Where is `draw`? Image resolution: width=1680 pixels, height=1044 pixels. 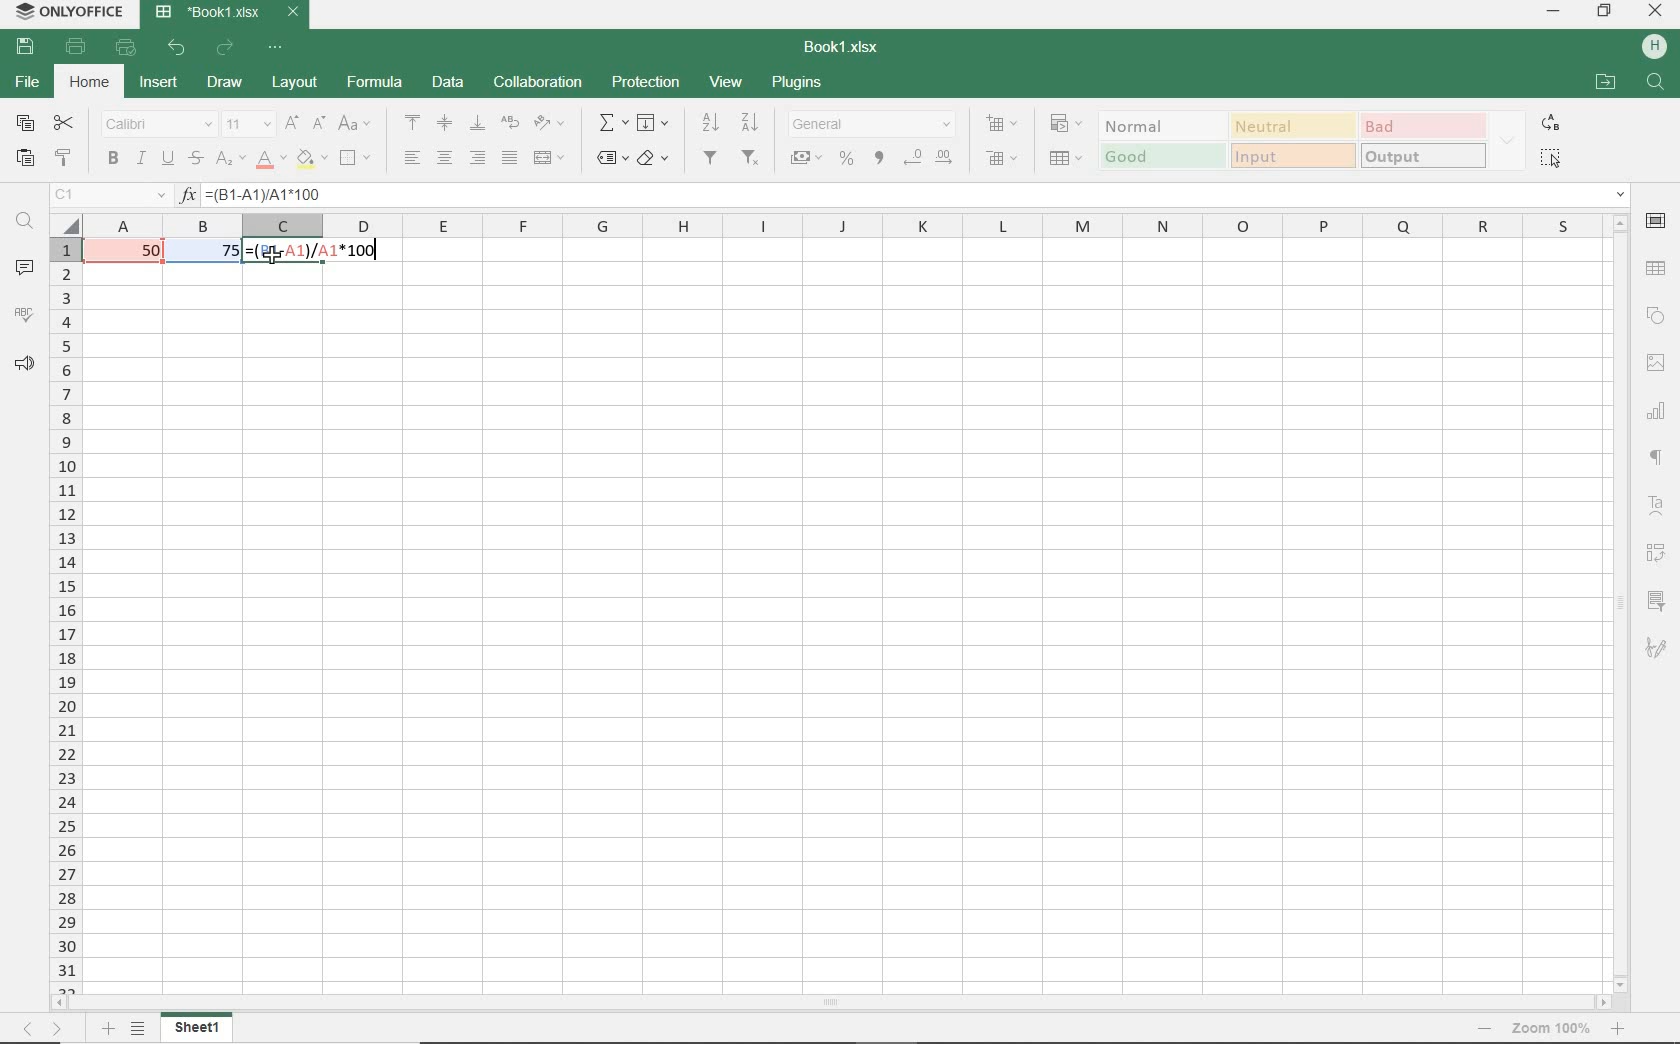
draw is located at coordinates (224, 83).